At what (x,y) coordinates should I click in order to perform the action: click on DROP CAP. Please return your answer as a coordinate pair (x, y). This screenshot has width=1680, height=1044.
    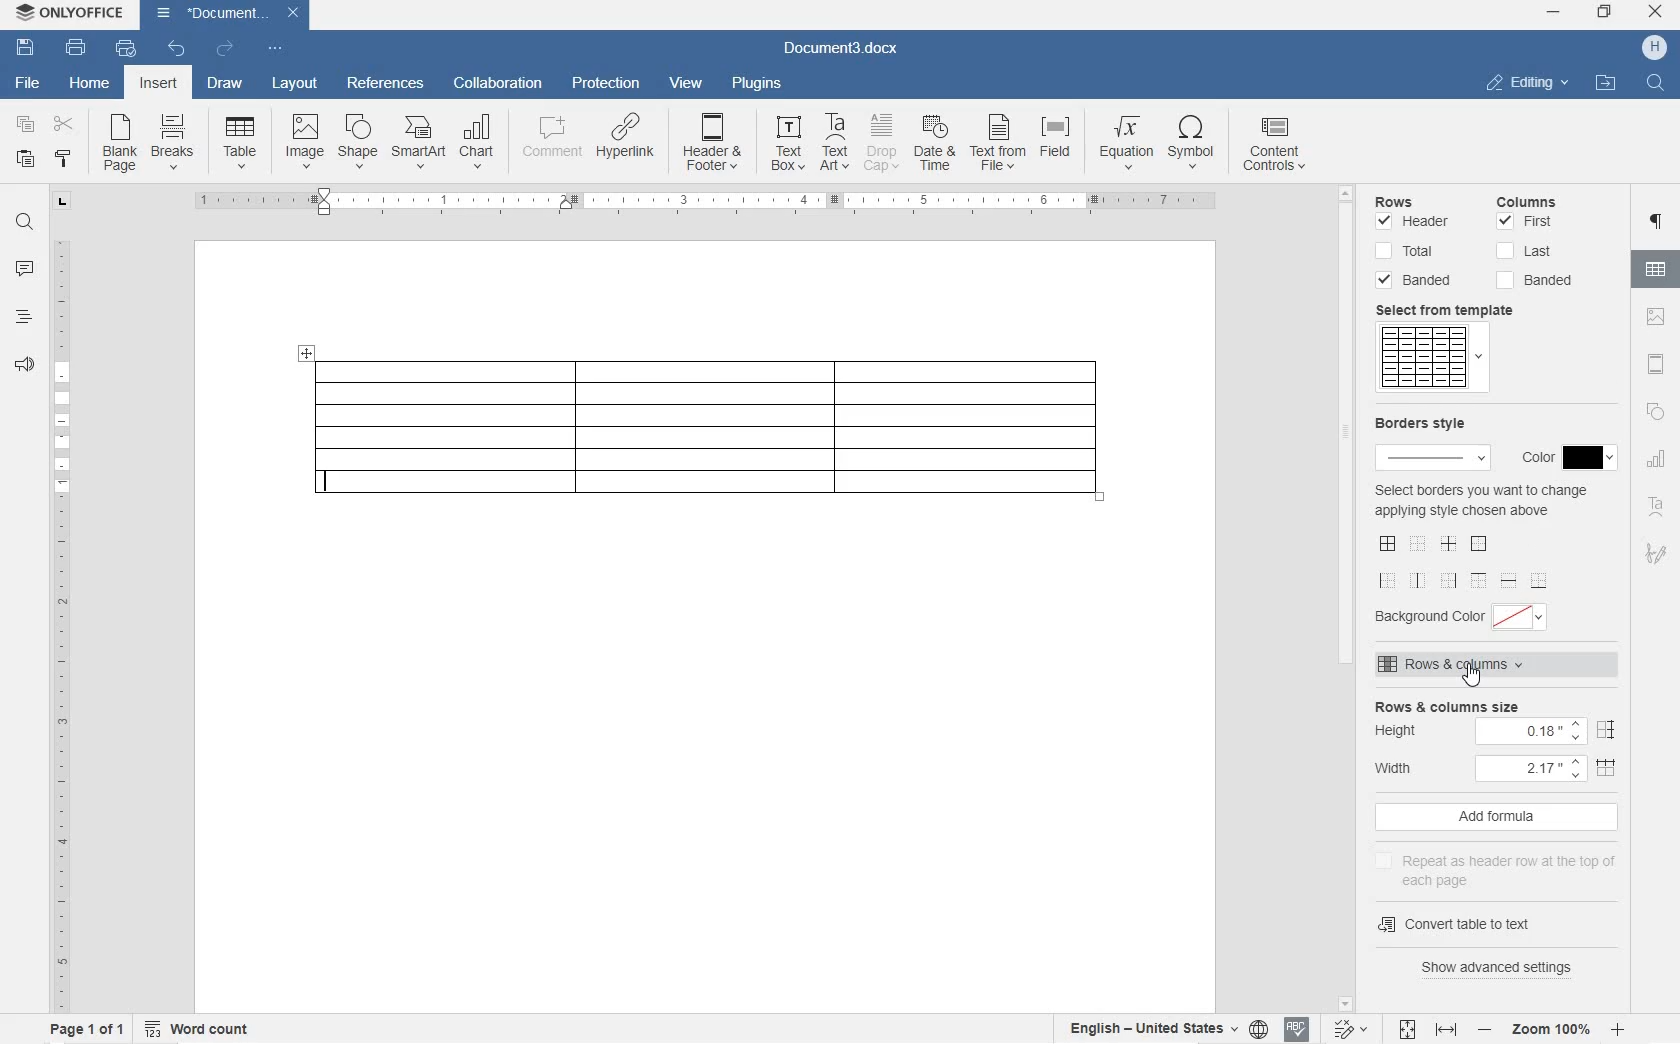
    Looking at the image, I should click on (883, 143).